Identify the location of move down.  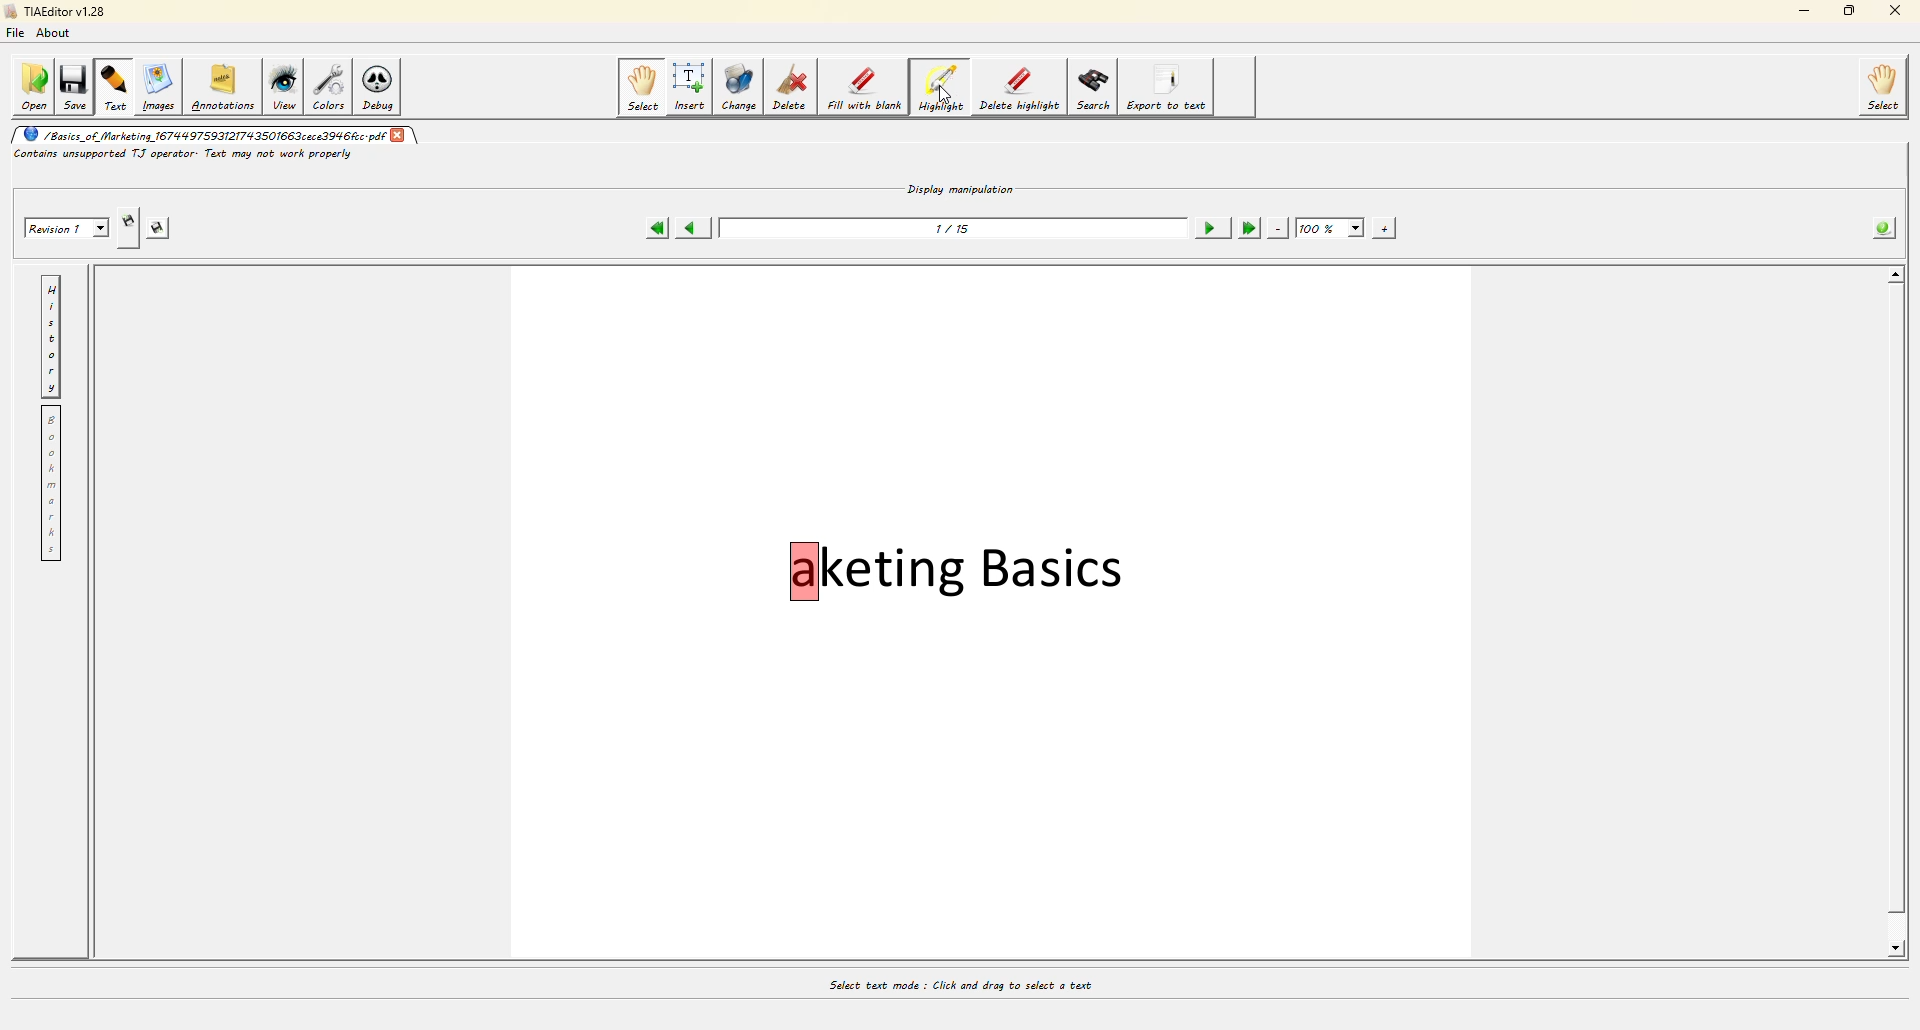
(1891, 954).